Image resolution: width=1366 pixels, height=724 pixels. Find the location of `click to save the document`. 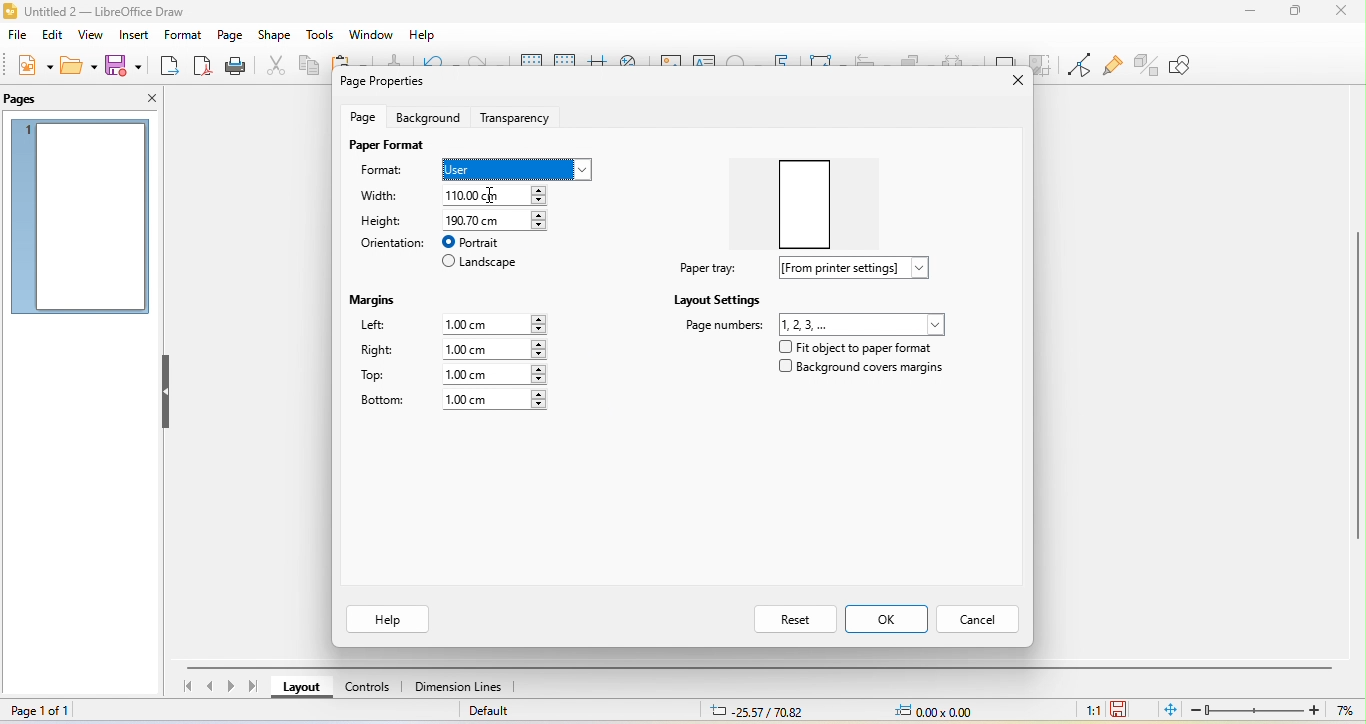

click to save the document is located at coordinates (1120, 708).